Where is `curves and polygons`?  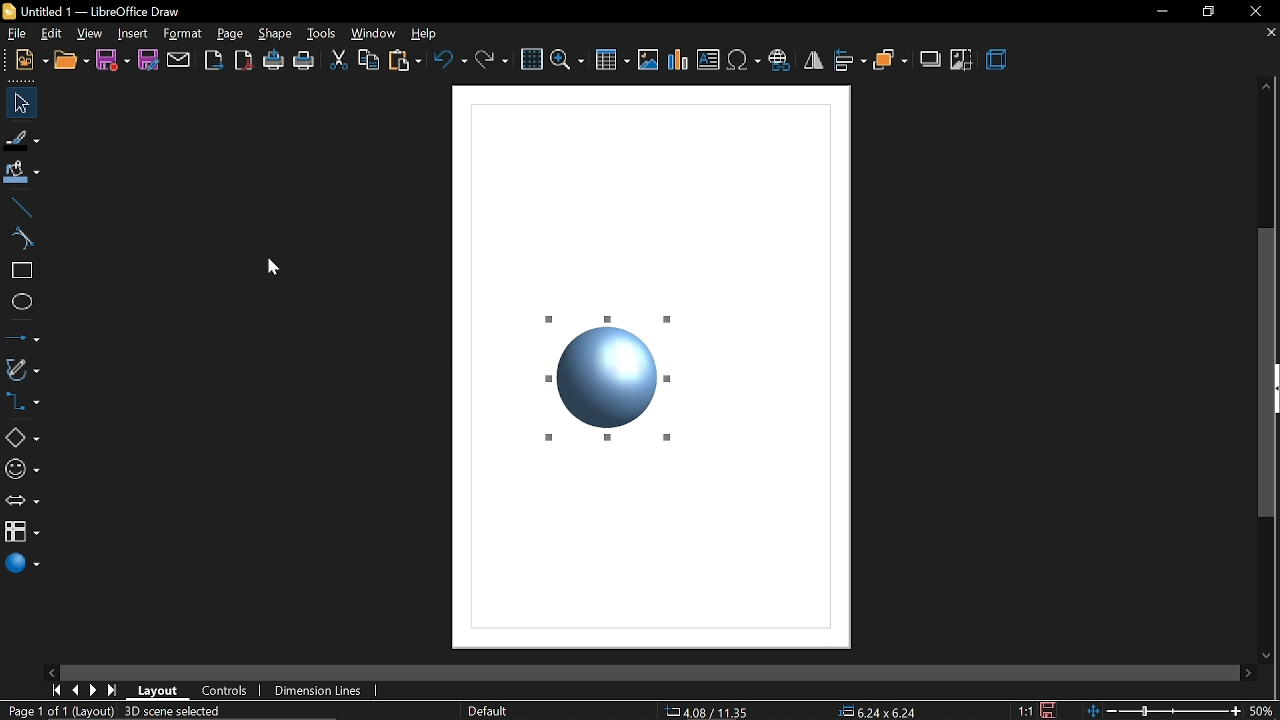 curves and polygons is located at coordinates (22, 367).